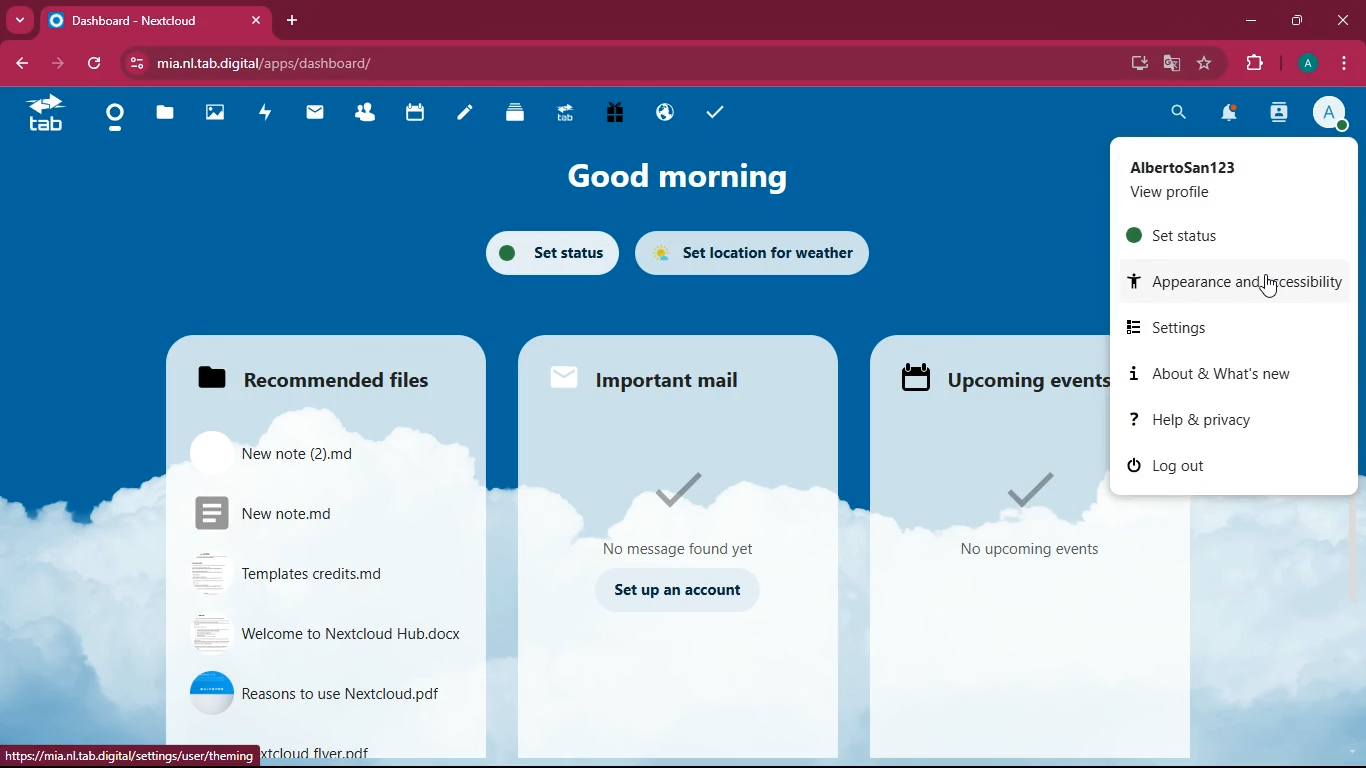 This screenshot has height=768, width=1366. I want to click on add tab, so click(294, 21).